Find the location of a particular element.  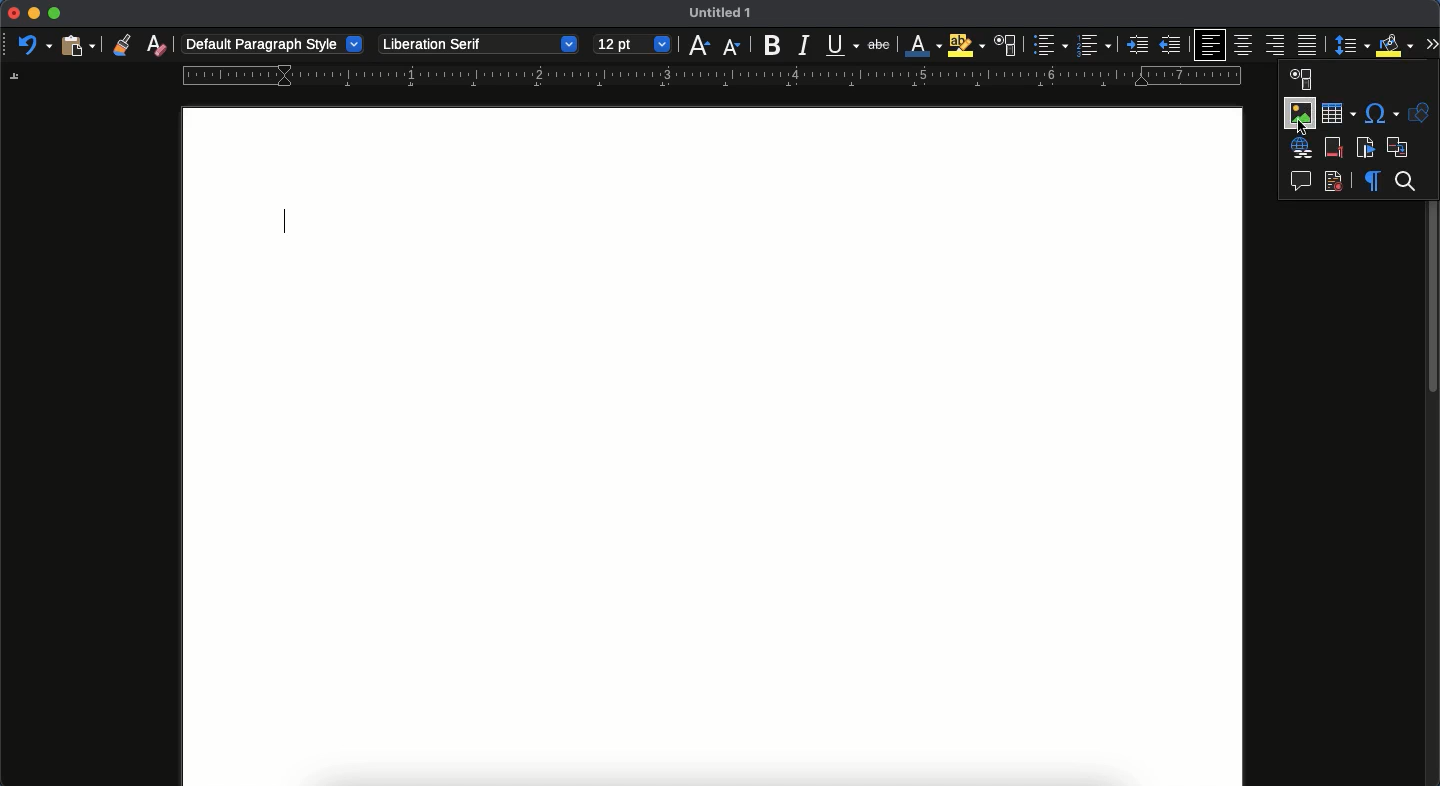

clear formatting  is located at coordinates (156, 44).